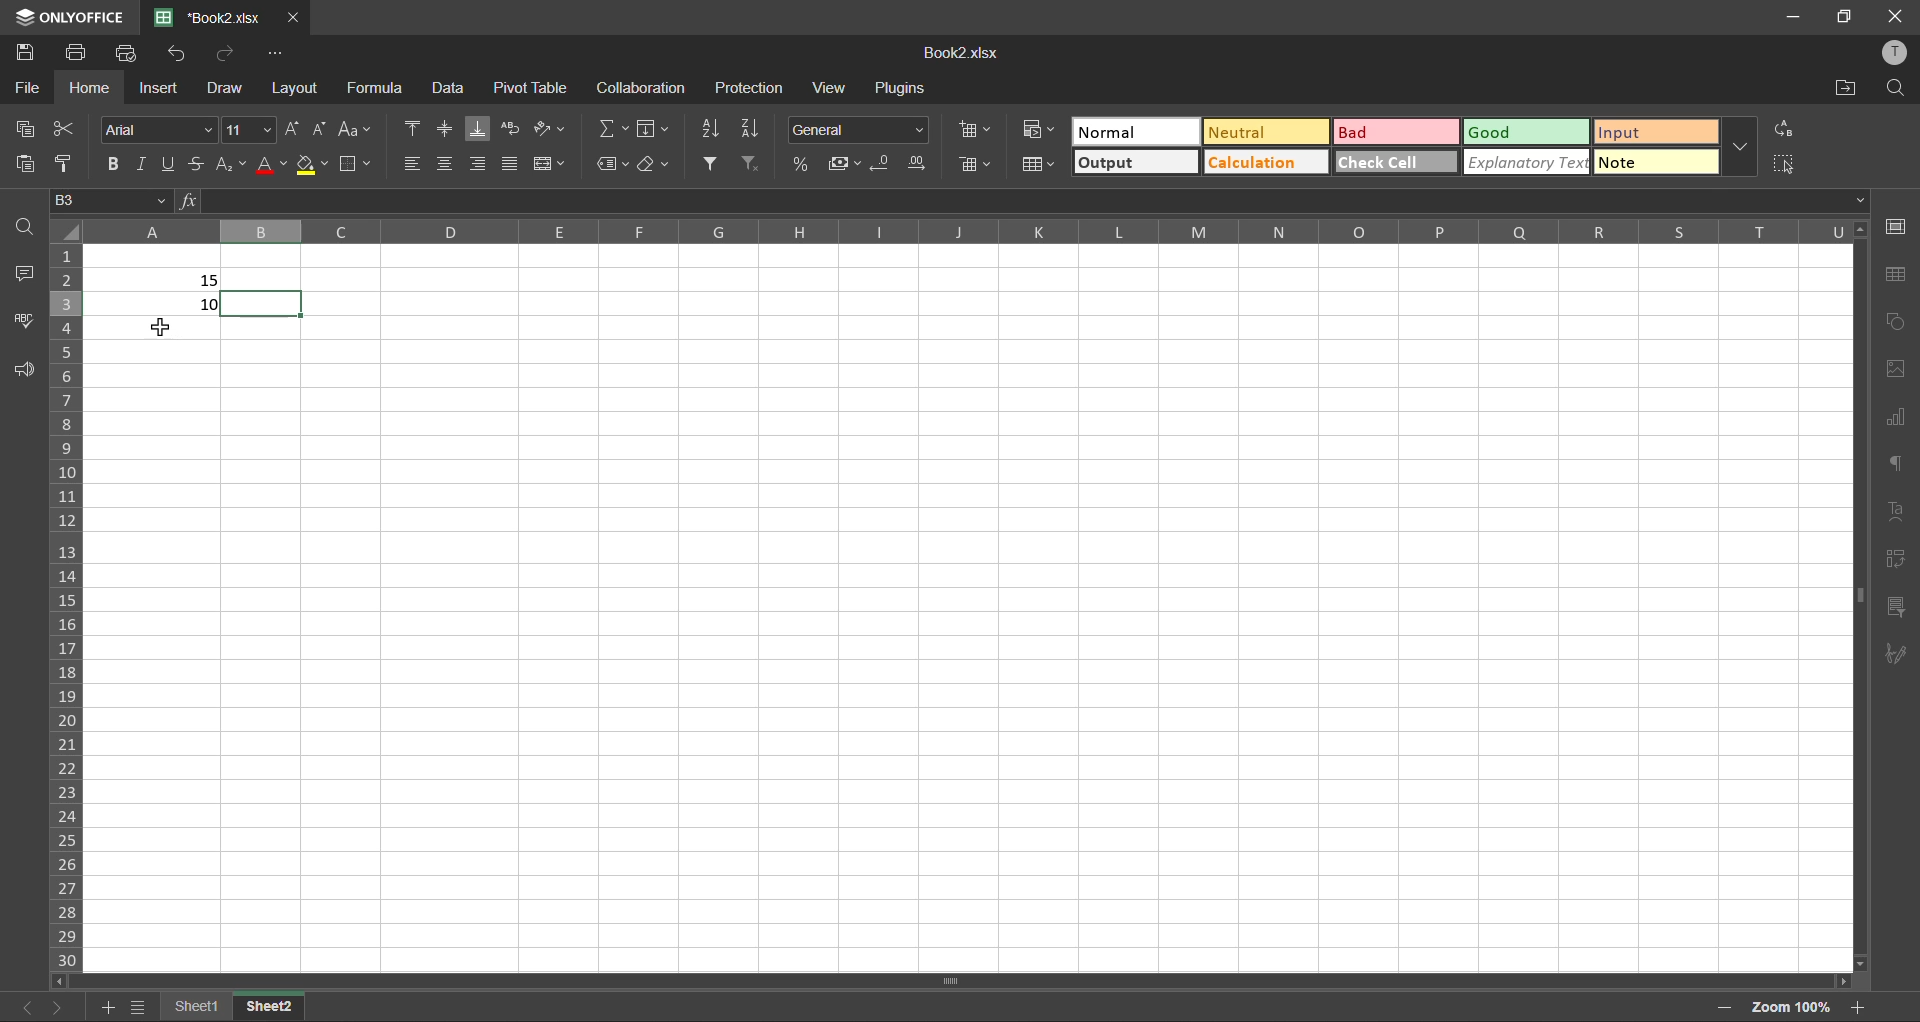 This screenshot has width=1920, height=1022. What do you see at coordinates (1859, 592) in the screenshot?
I see `scrollbar` at bounding box center [1859, 592].